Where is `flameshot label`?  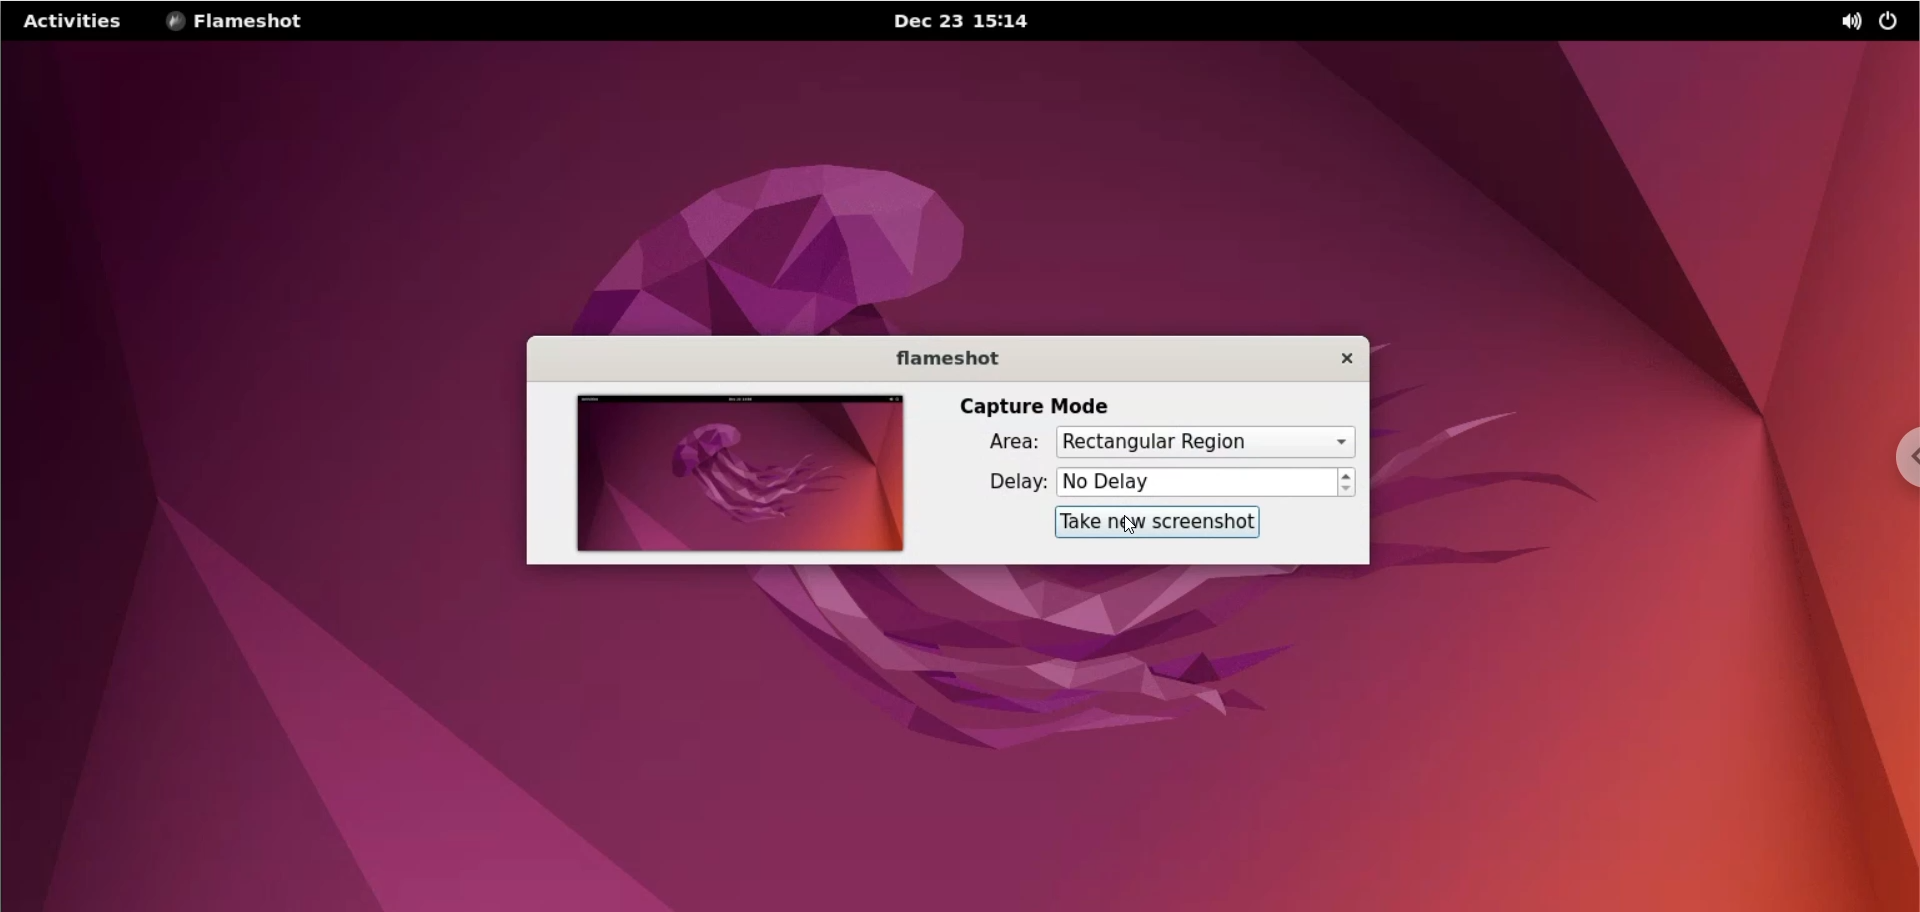
flameshot label is located at coordinates (949, 354).